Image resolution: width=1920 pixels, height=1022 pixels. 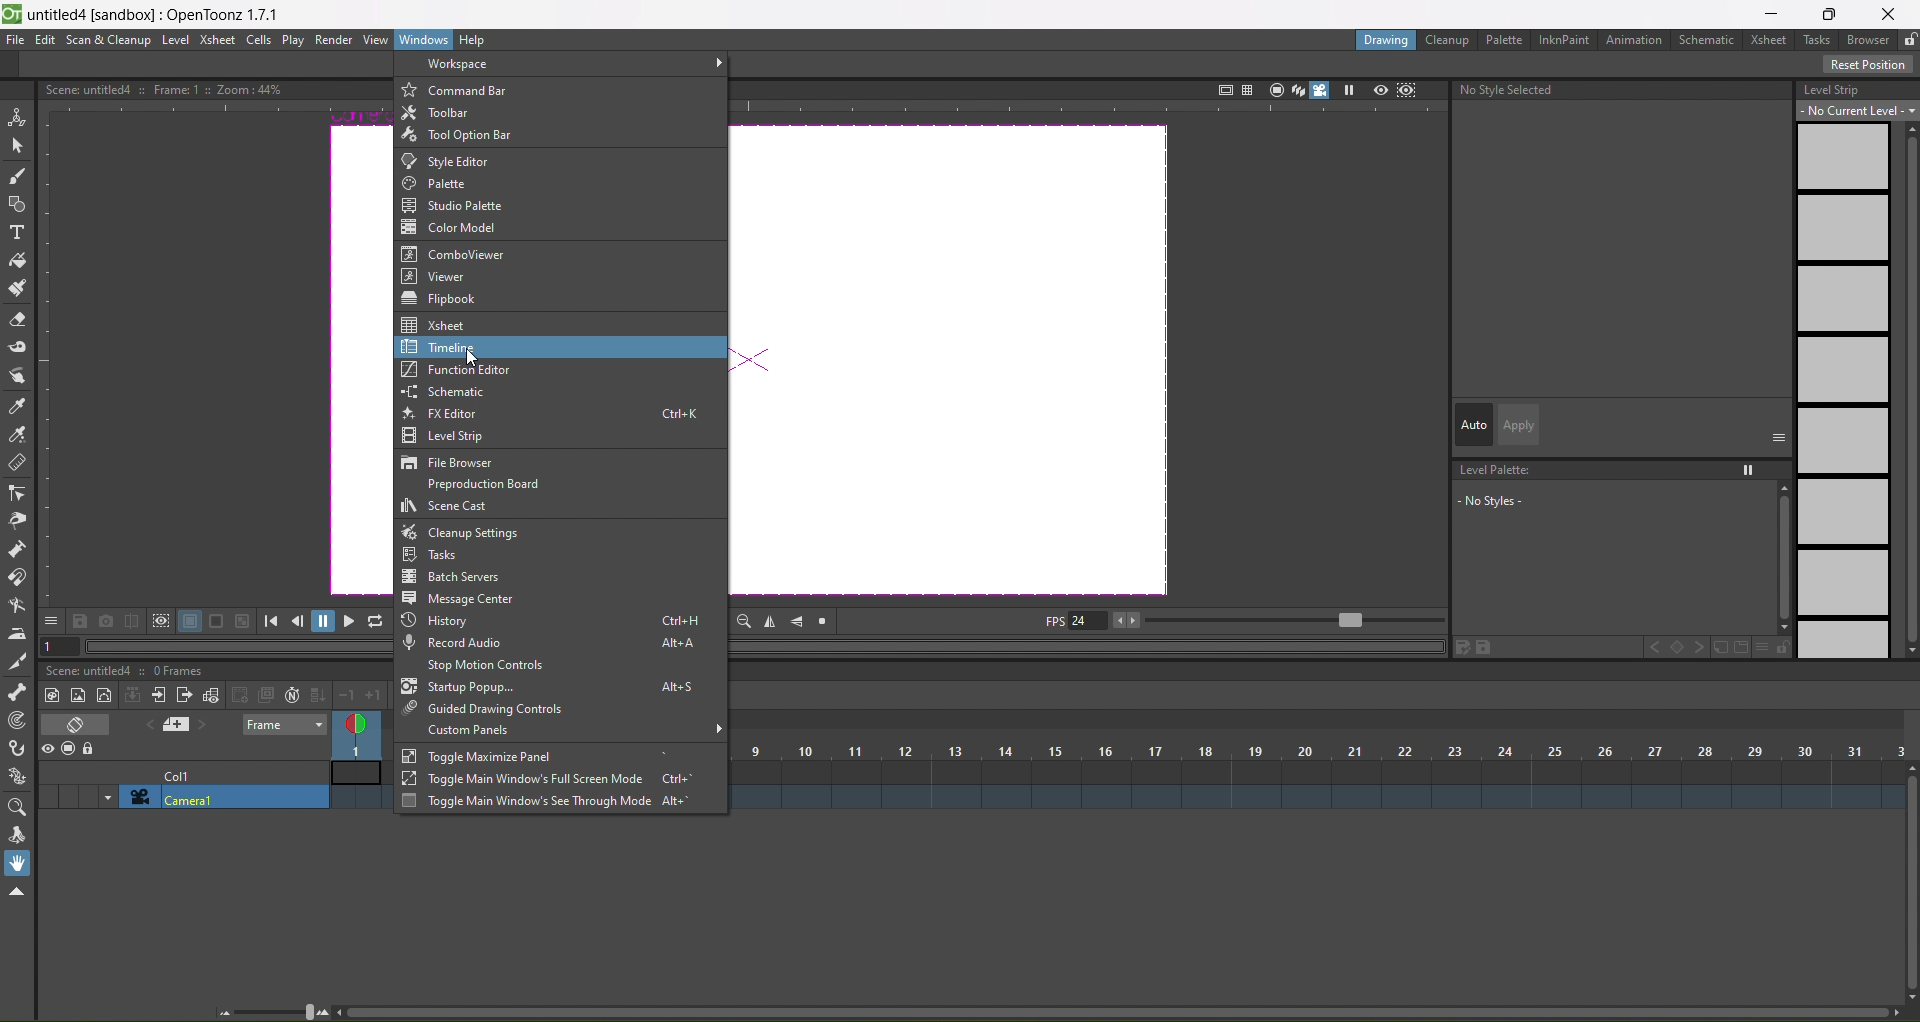 What do you see at coordinates (1380, 89) in the screenshot?
I see `preview` at bounding box center [1380, 89].